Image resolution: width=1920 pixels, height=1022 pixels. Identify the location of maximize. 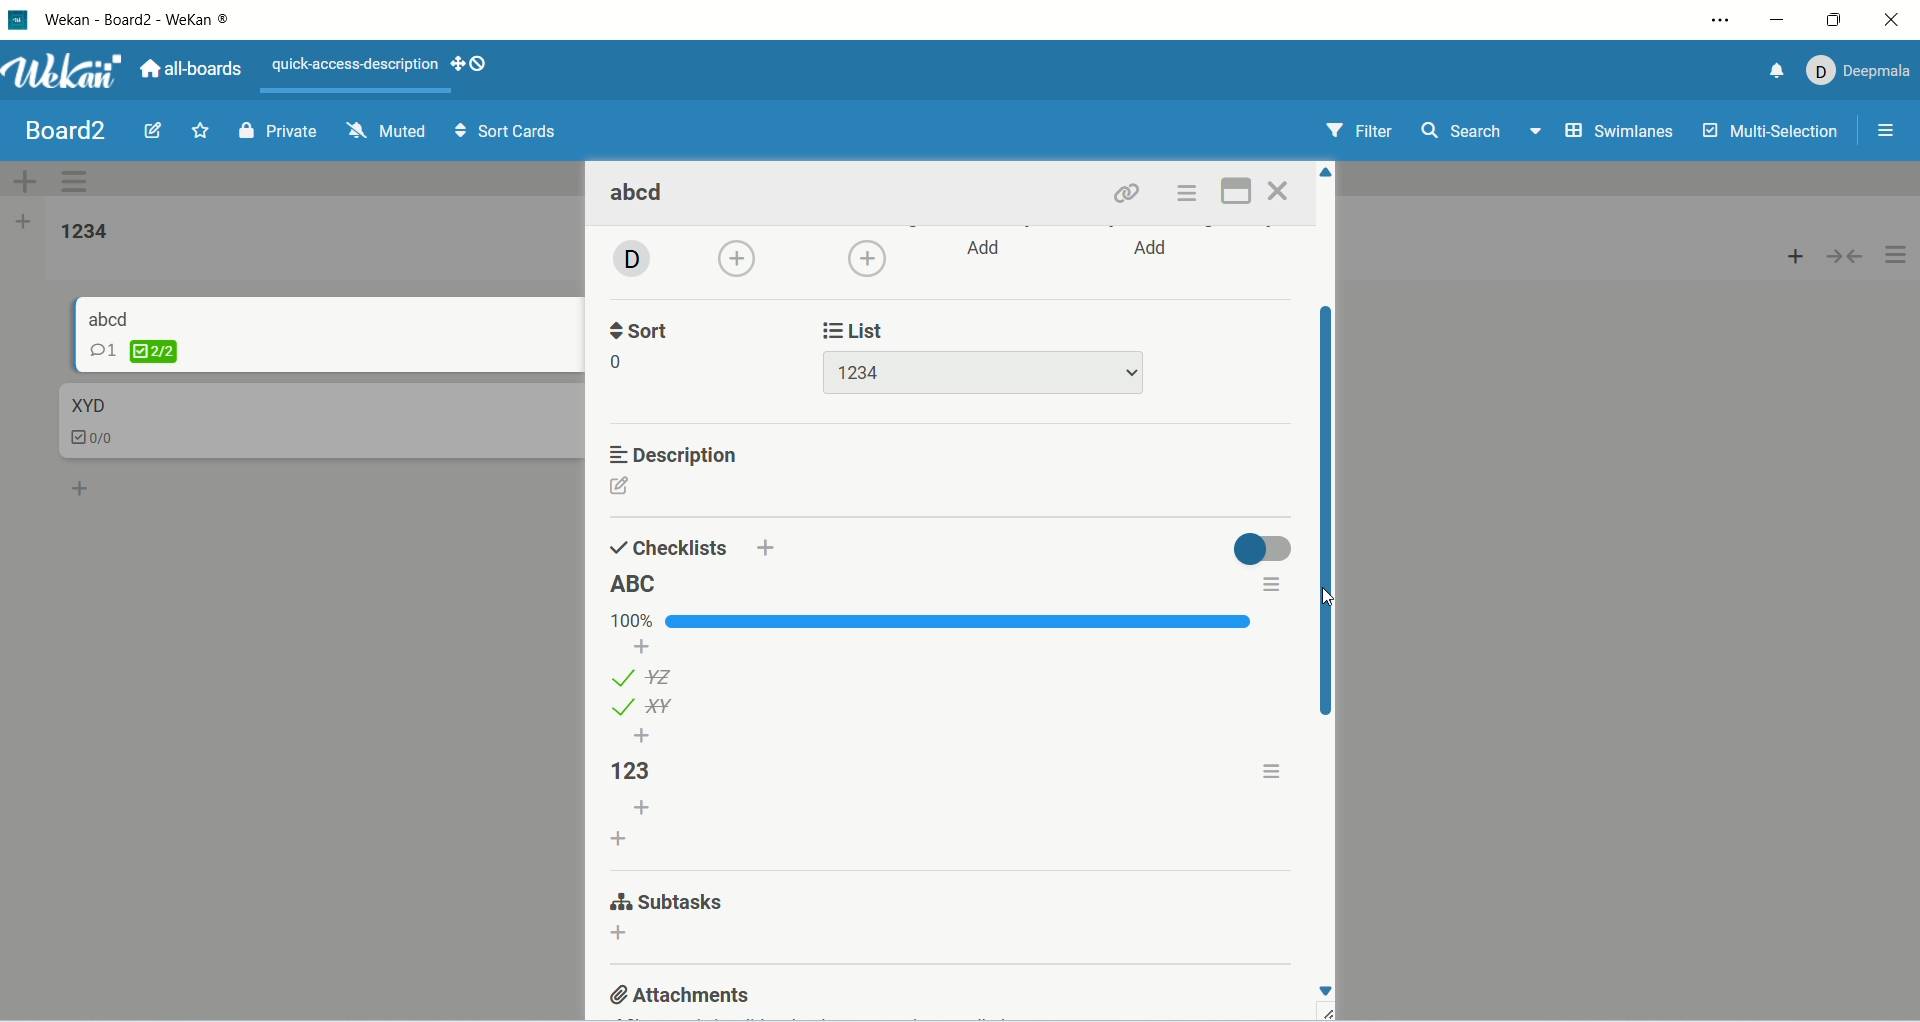
(1234, 193).